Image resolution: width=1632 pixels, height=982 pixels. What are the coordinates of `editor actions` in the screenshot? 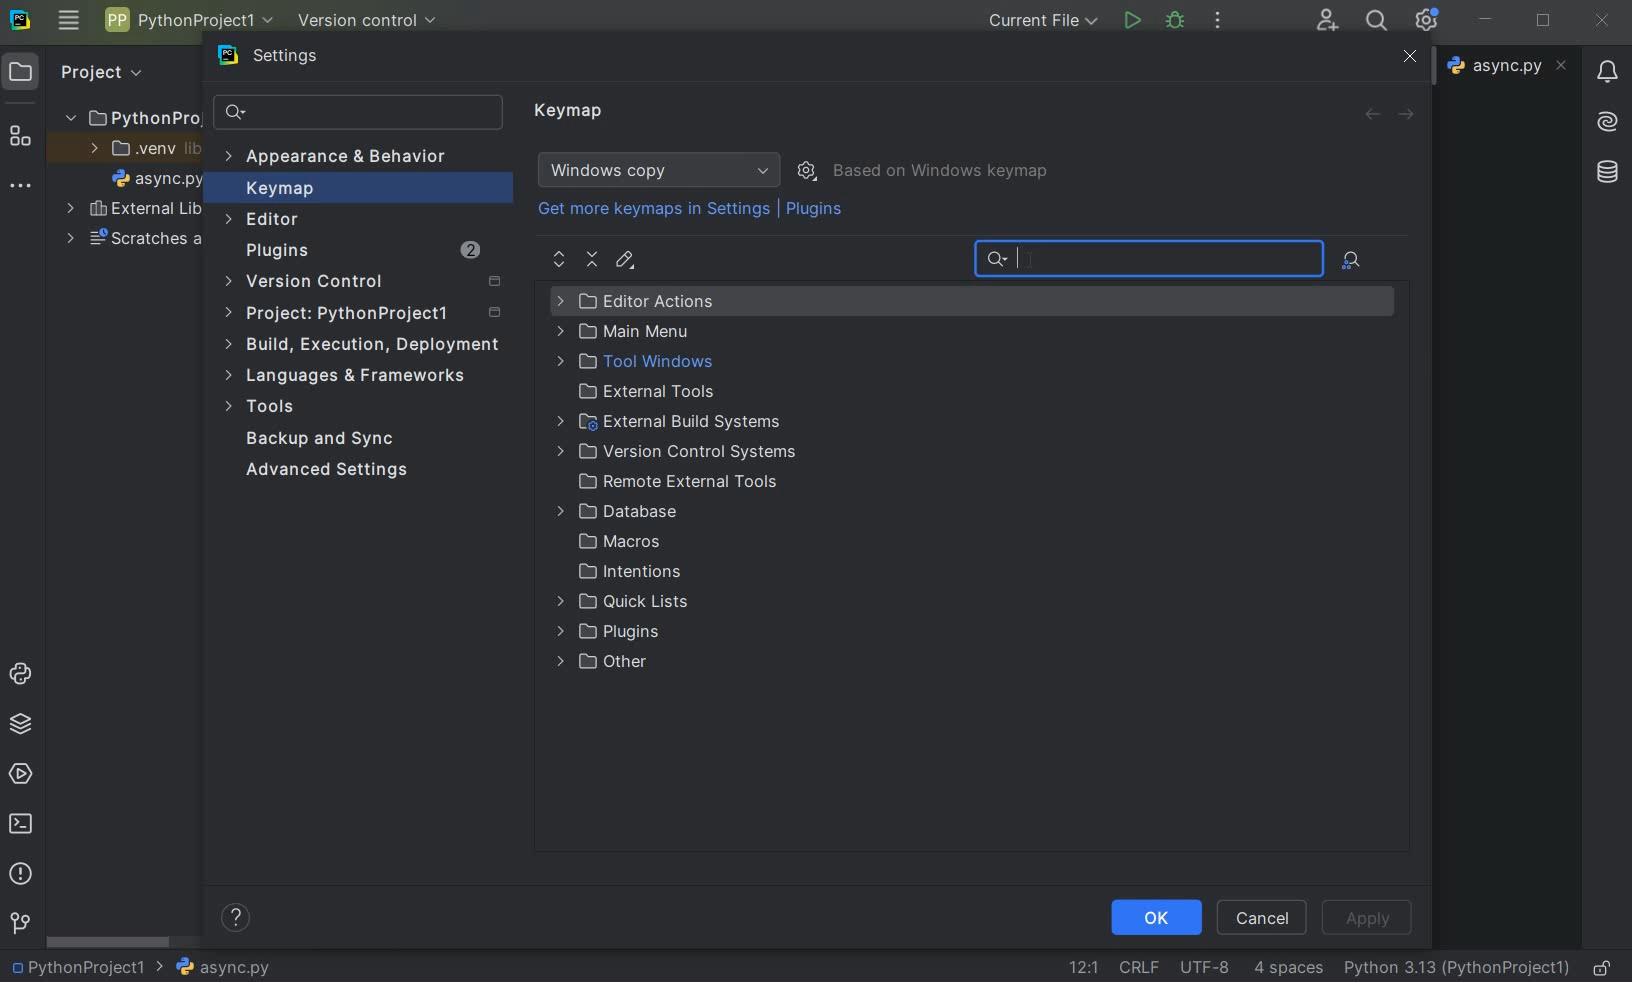 It's located at (635, 302).